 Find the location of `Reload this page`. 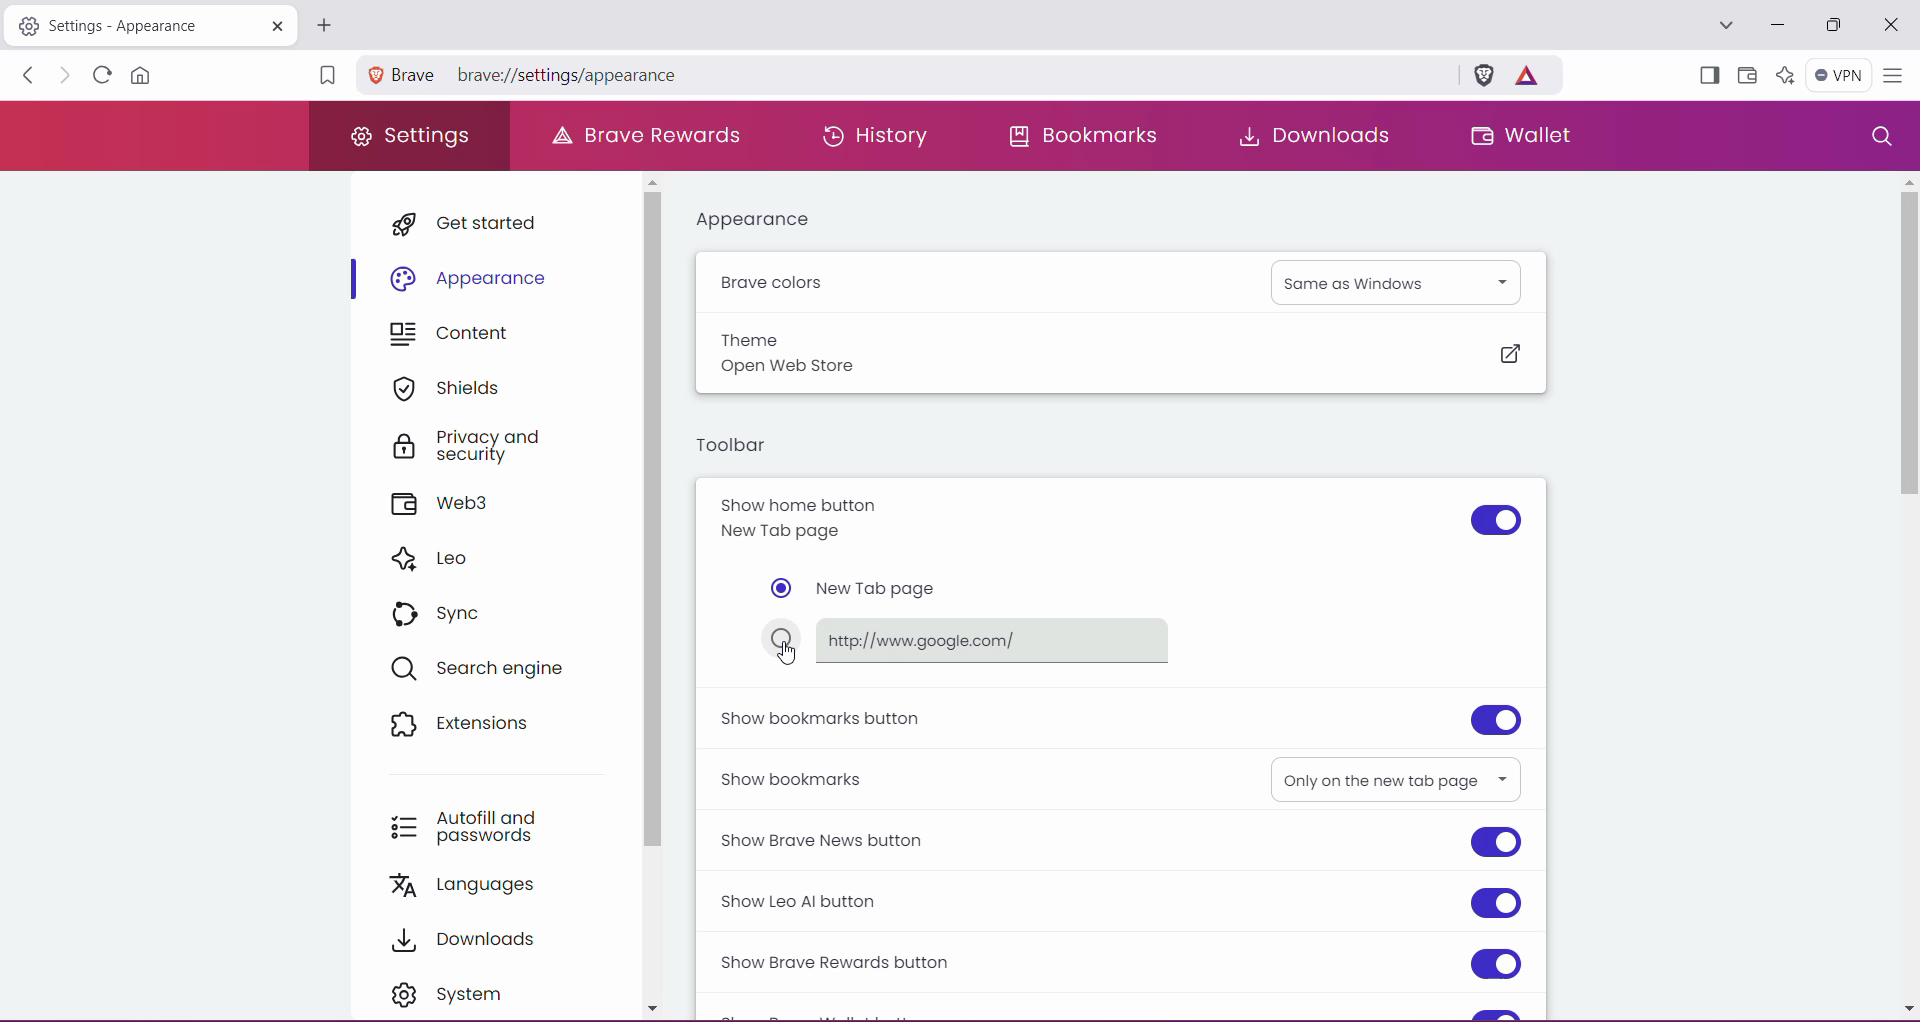

Reload this page is located at coordinates (99, 74).